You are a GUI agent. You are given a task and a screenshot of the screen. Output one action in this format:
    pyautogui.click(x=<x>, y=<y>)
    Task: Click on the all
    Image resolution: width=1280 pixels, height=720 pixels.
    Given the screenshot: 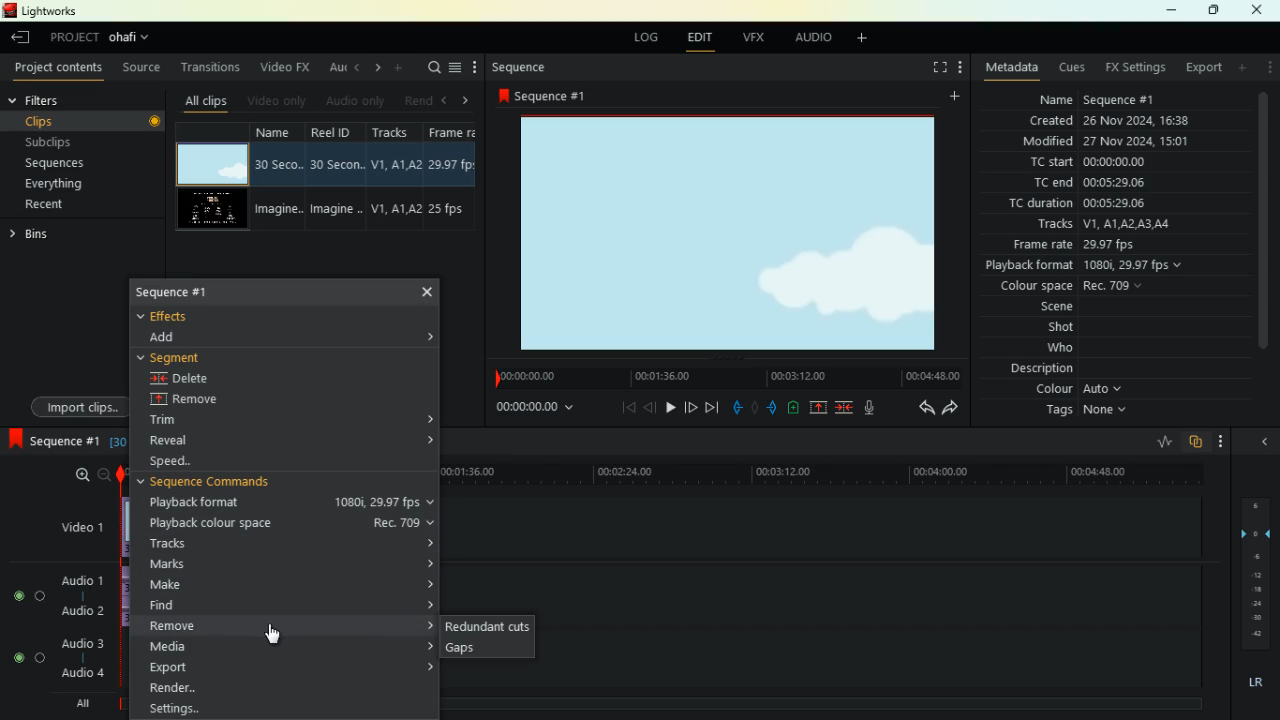 What is the action you would take?
    pyautogui.click(x=80, y=705)
    